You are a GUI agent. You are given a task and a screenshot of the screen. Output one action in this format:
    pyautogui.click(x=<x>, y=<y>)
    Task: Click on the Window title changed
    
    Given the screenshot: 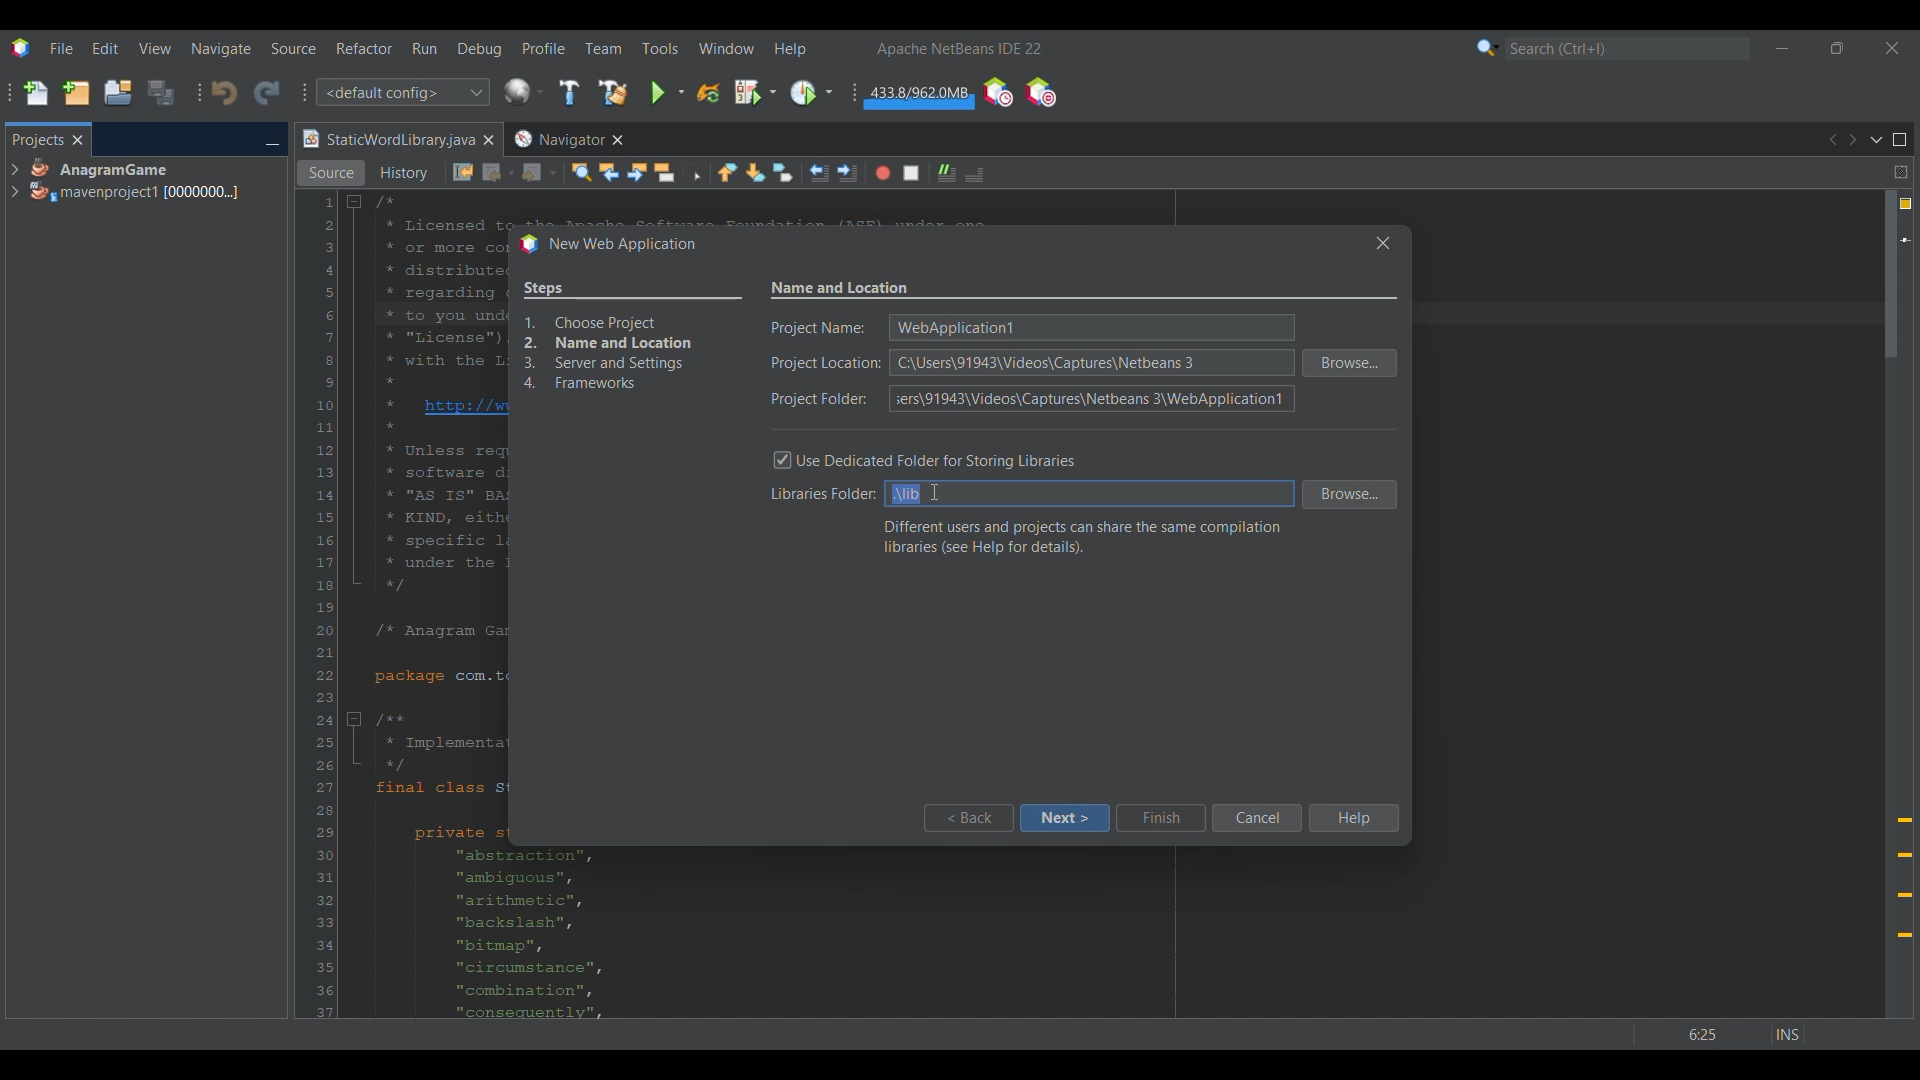 What is the action you would take?
    pyautogui.click(x=607, y=245)
    